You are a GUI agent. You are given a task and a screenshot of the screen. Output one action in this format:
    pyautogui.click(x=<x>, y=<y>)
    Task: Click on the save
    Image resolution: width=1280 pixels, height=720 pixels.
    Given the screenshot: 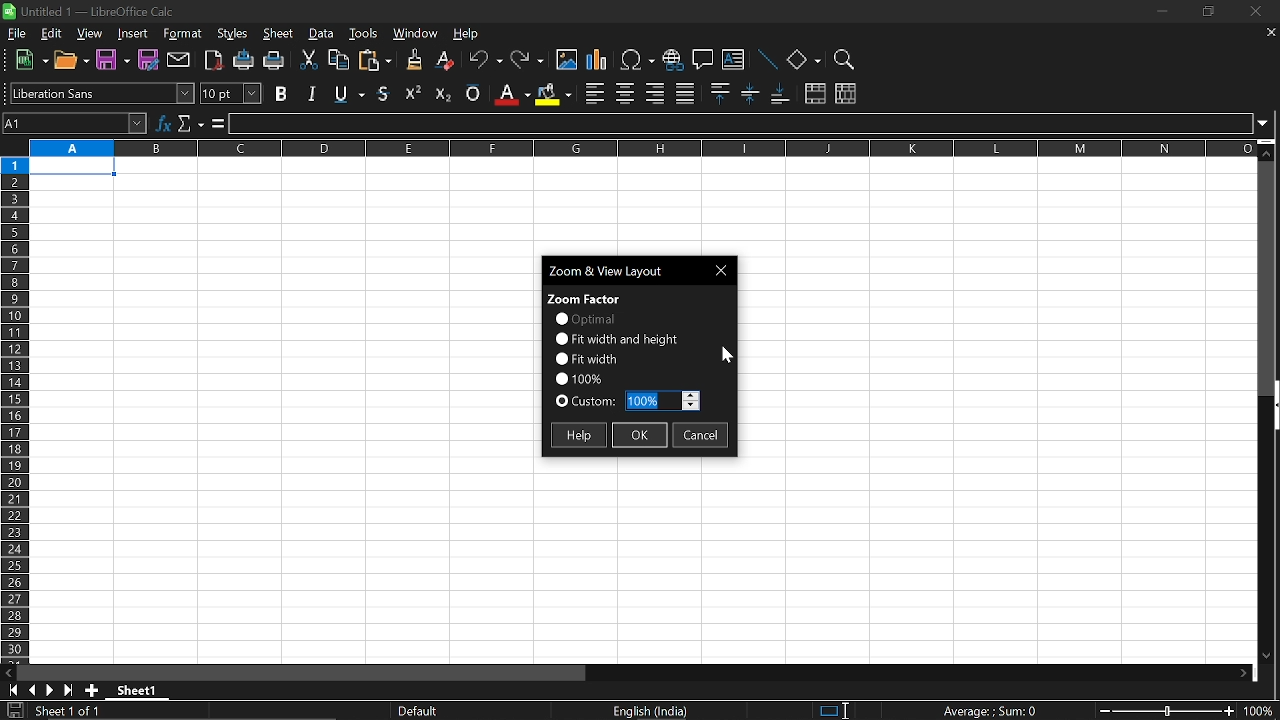 What is the action you would take?
    pyautogui.click(x=14, y=711)
    